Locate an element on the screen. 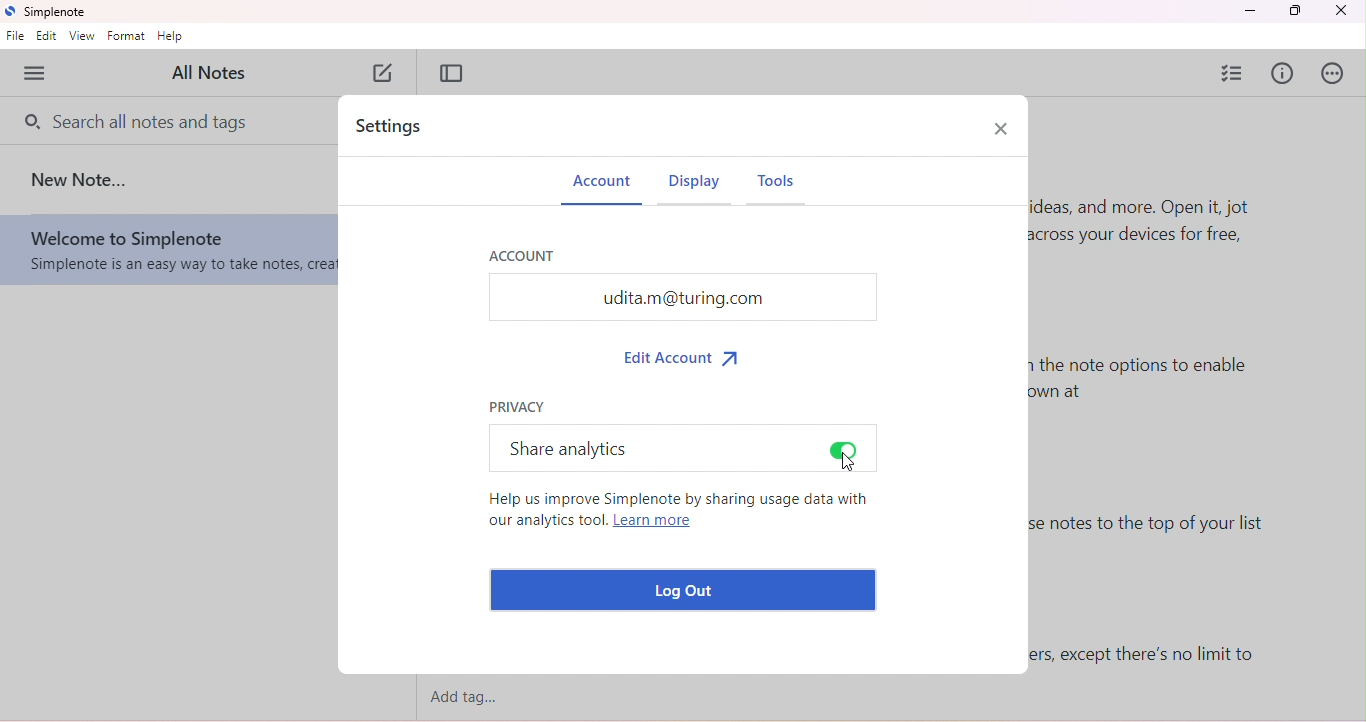  add tag is located at coordinates (474, 698).